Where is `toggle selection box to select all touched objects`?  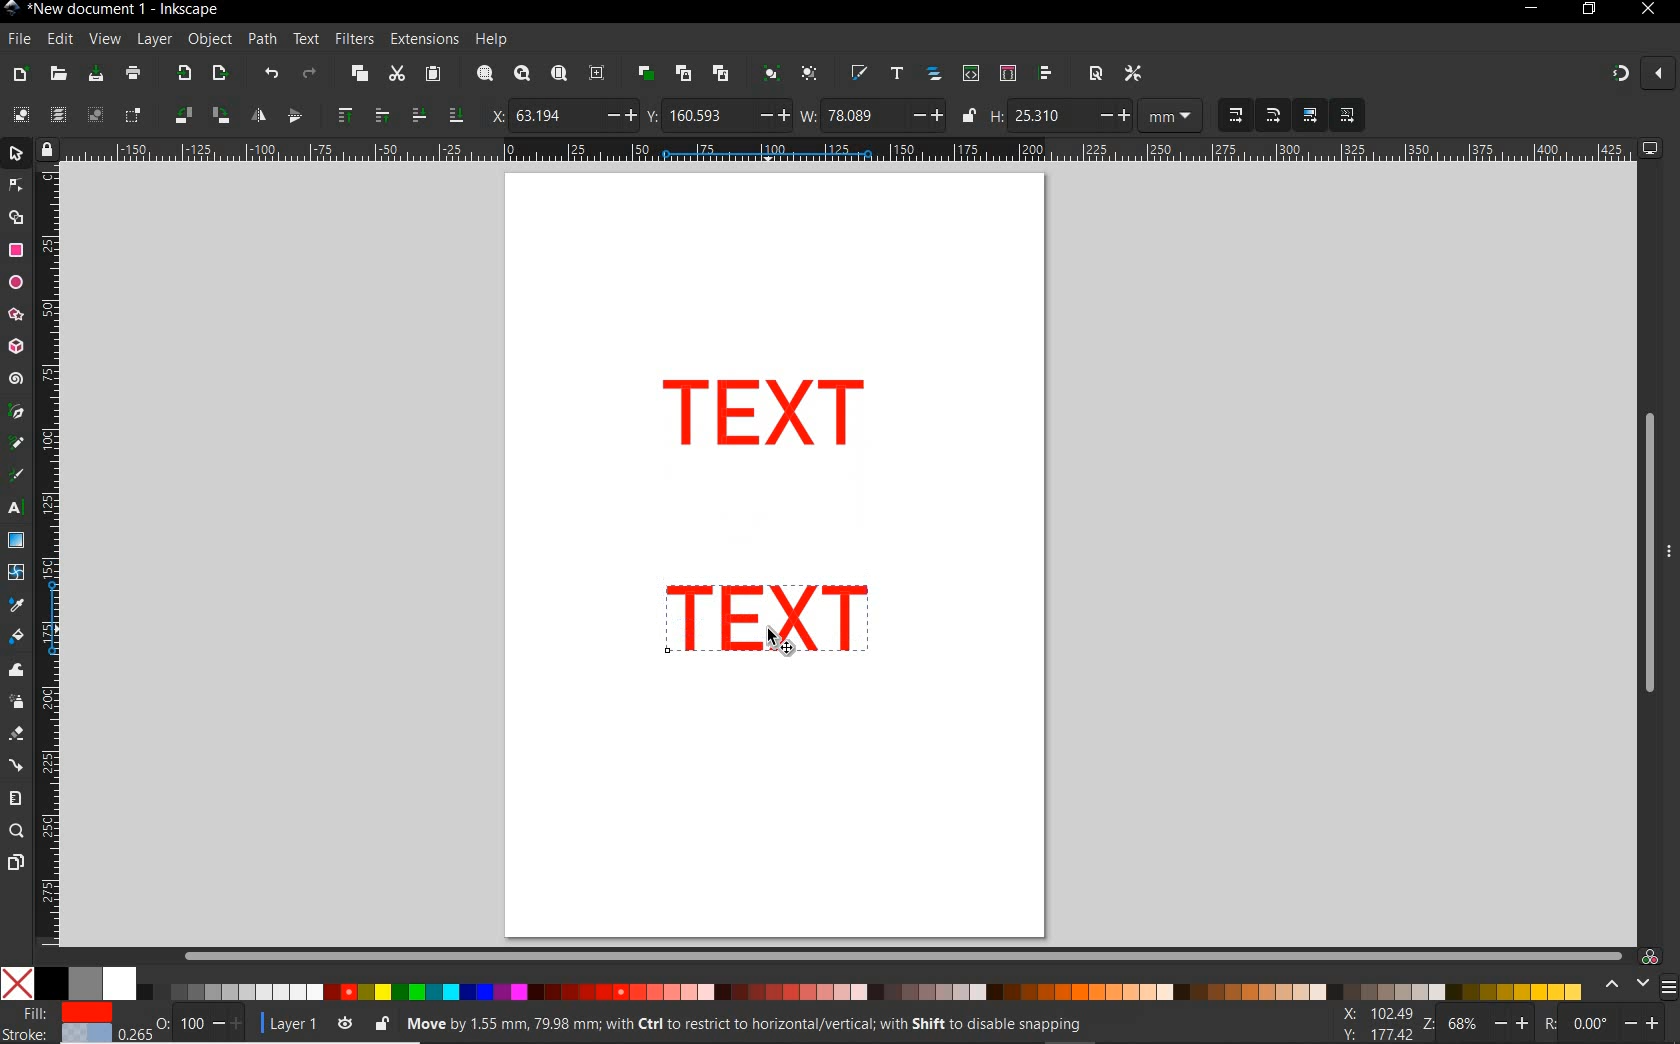
toggle selection box to select all touched objects is located at coordinates (133, 116).